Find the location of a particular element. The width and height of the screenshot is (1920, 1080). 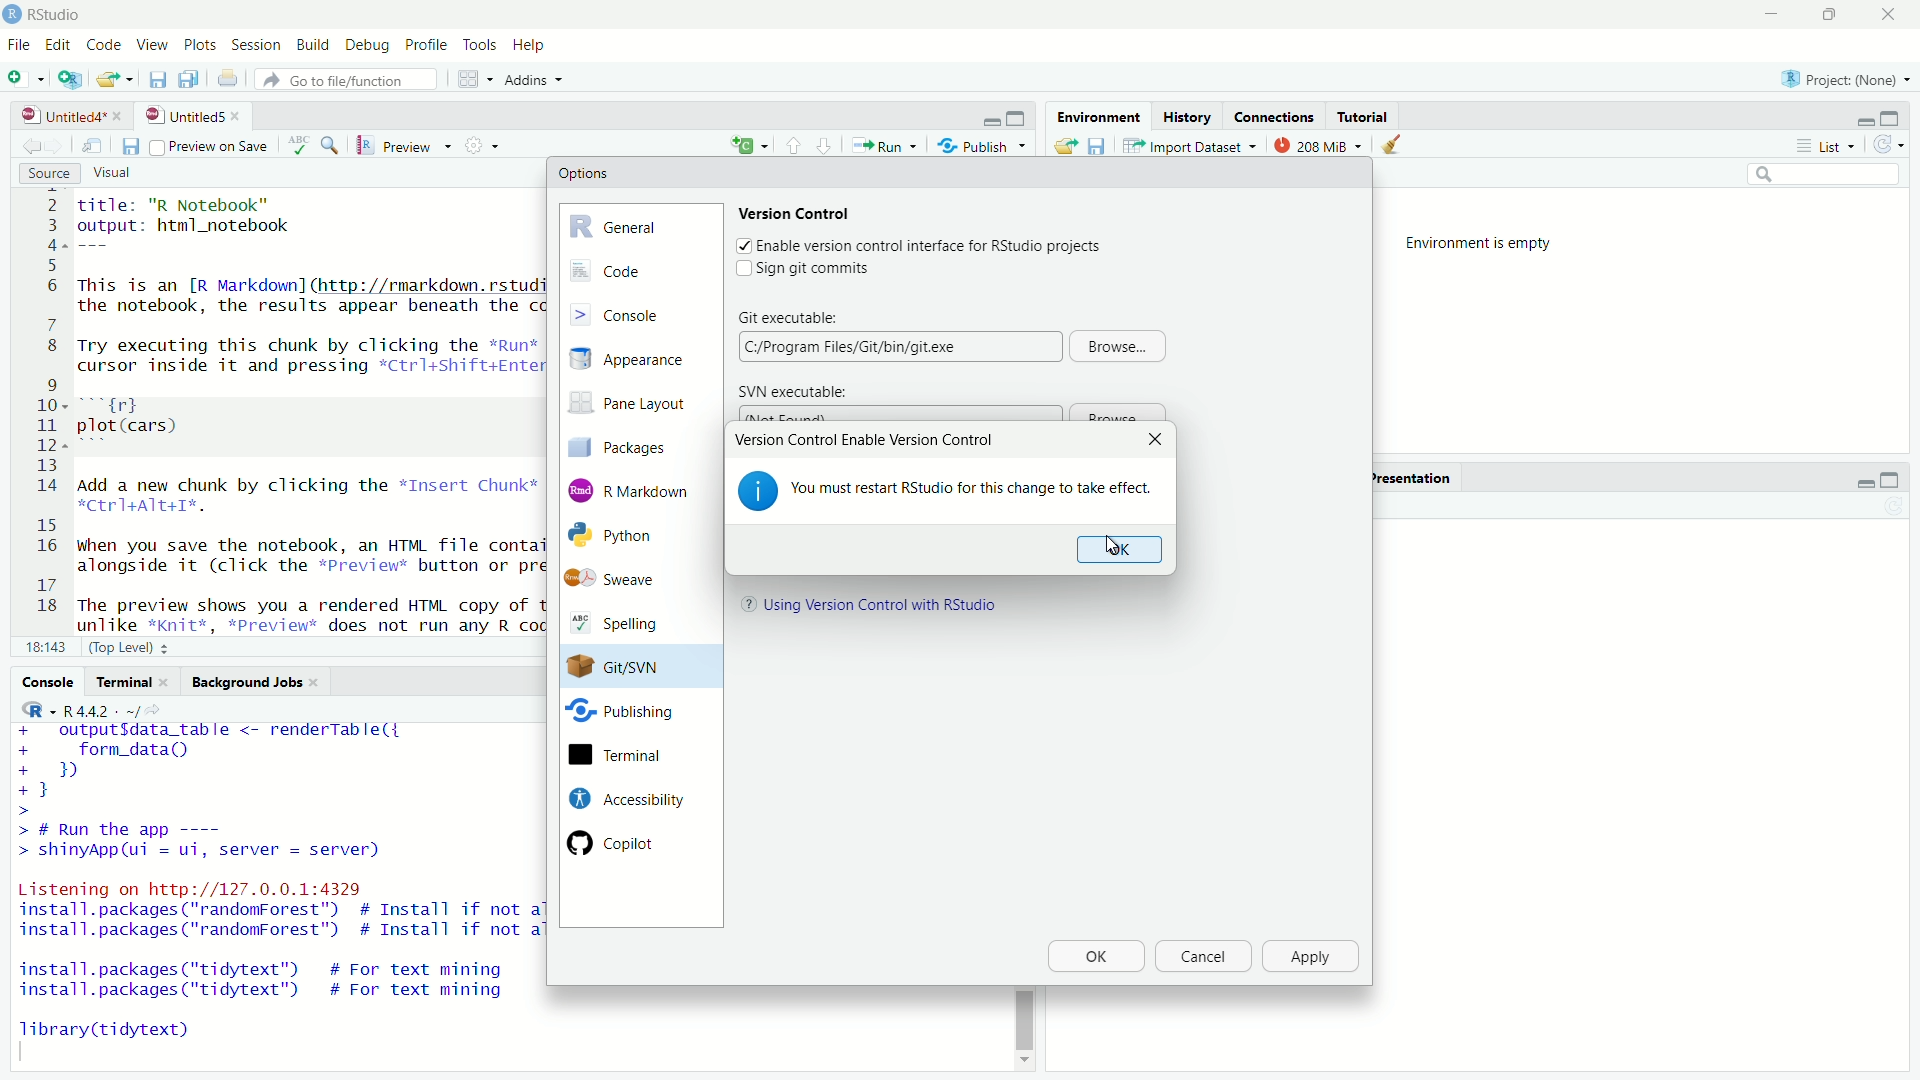

Visual is located at coordinates (124, 174).